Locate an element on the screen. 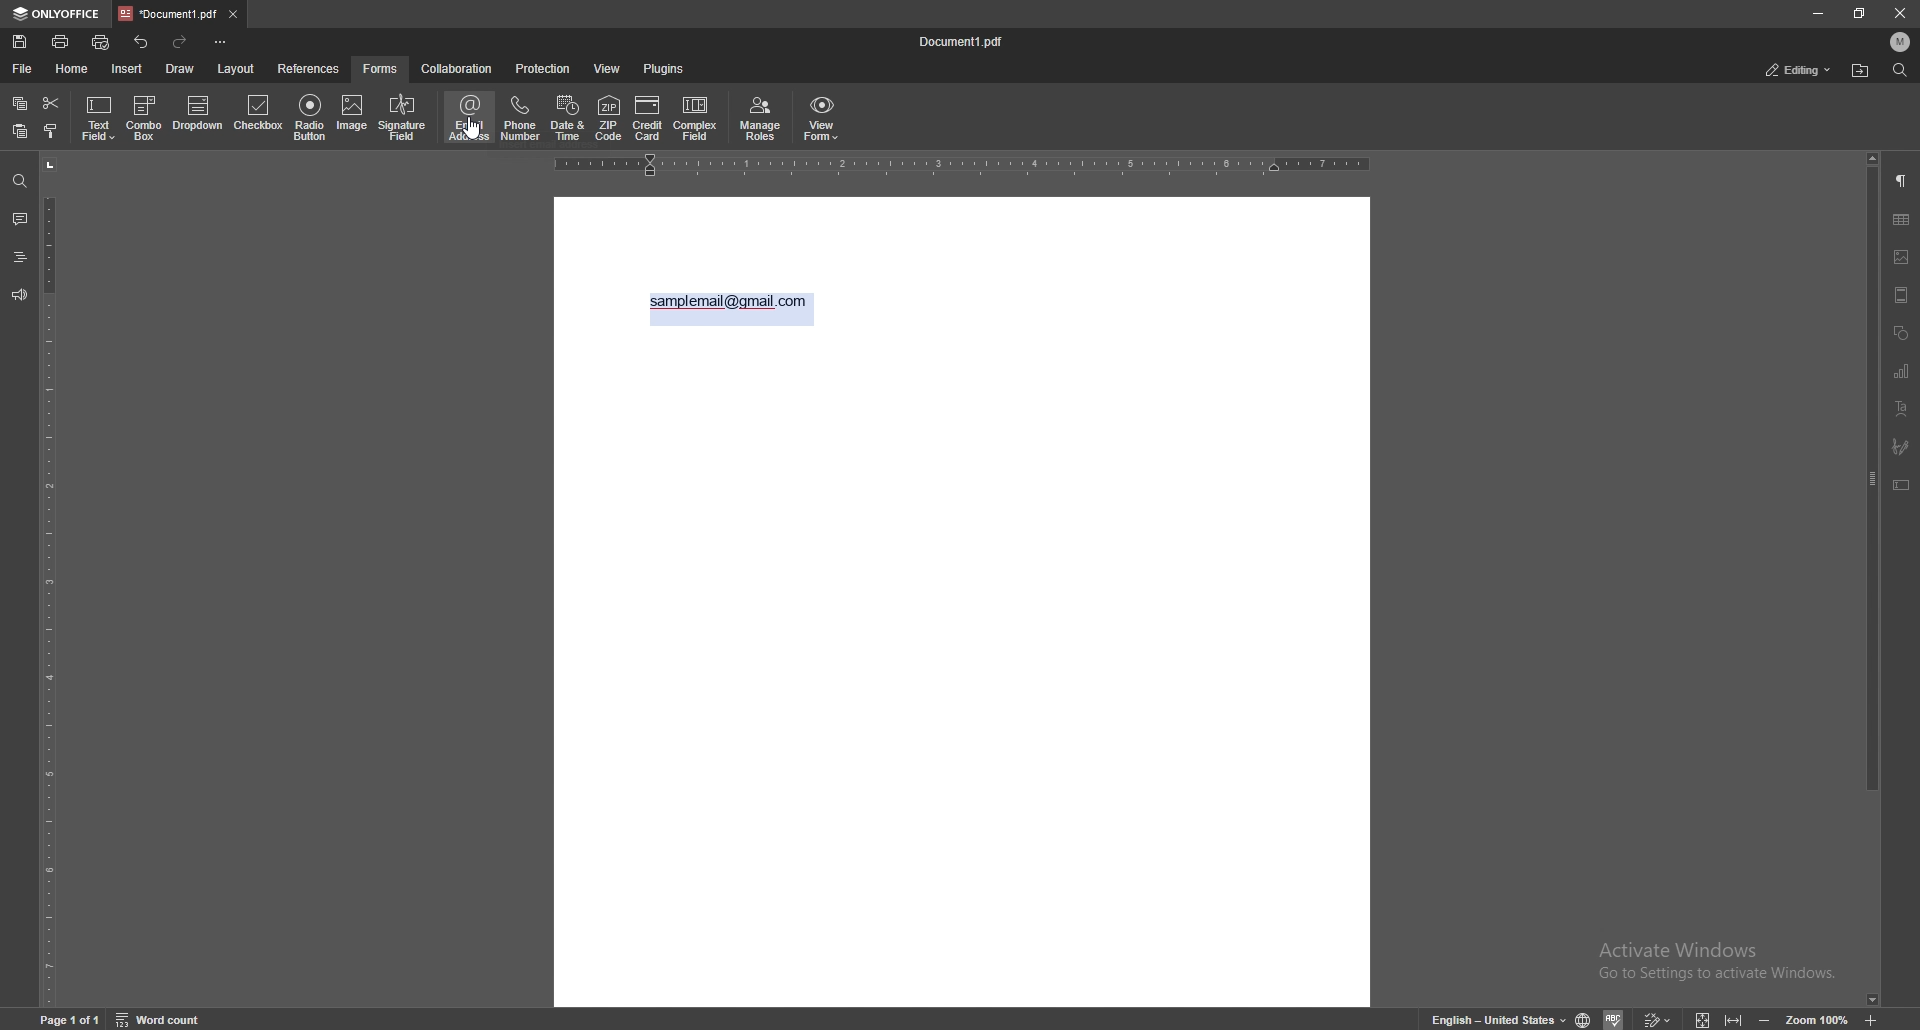 This screenshot has height=1030, width=1920. close is located at coordinates (1898, 13).